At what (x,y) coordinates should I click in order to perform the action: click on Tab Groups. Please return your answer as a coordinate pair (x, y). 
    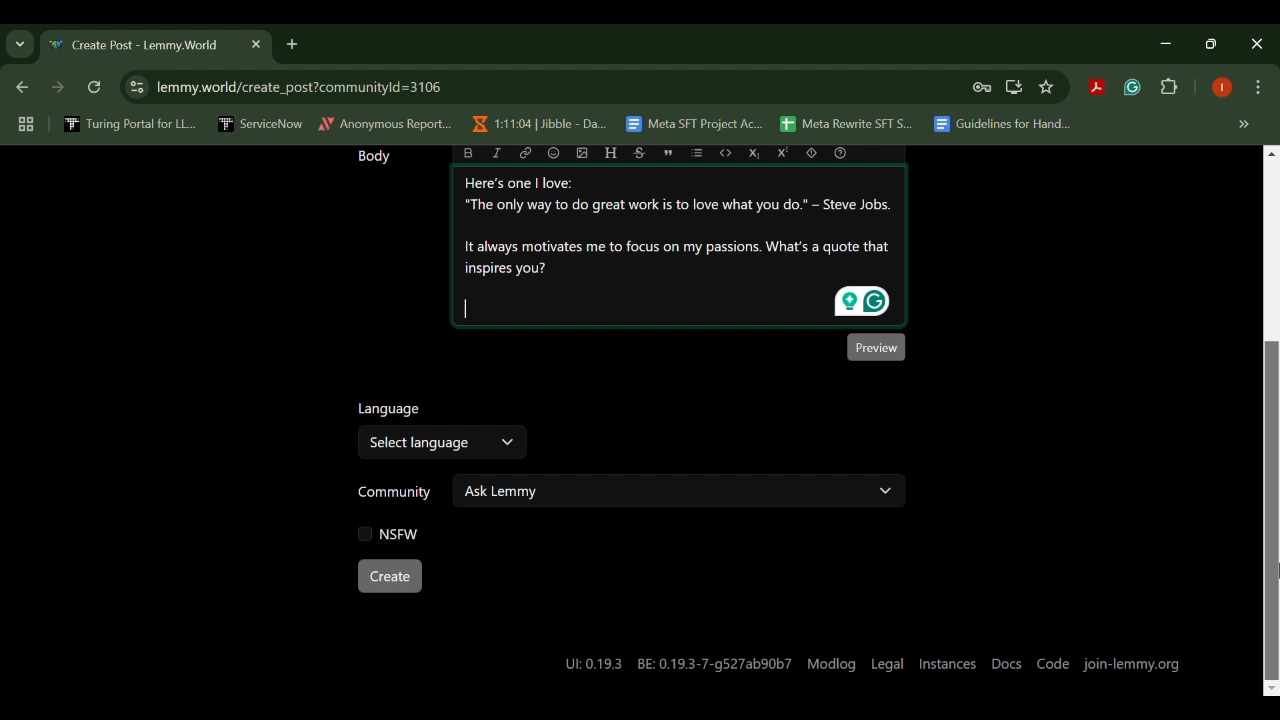
    Looking at the image, I should click on (23, 125).